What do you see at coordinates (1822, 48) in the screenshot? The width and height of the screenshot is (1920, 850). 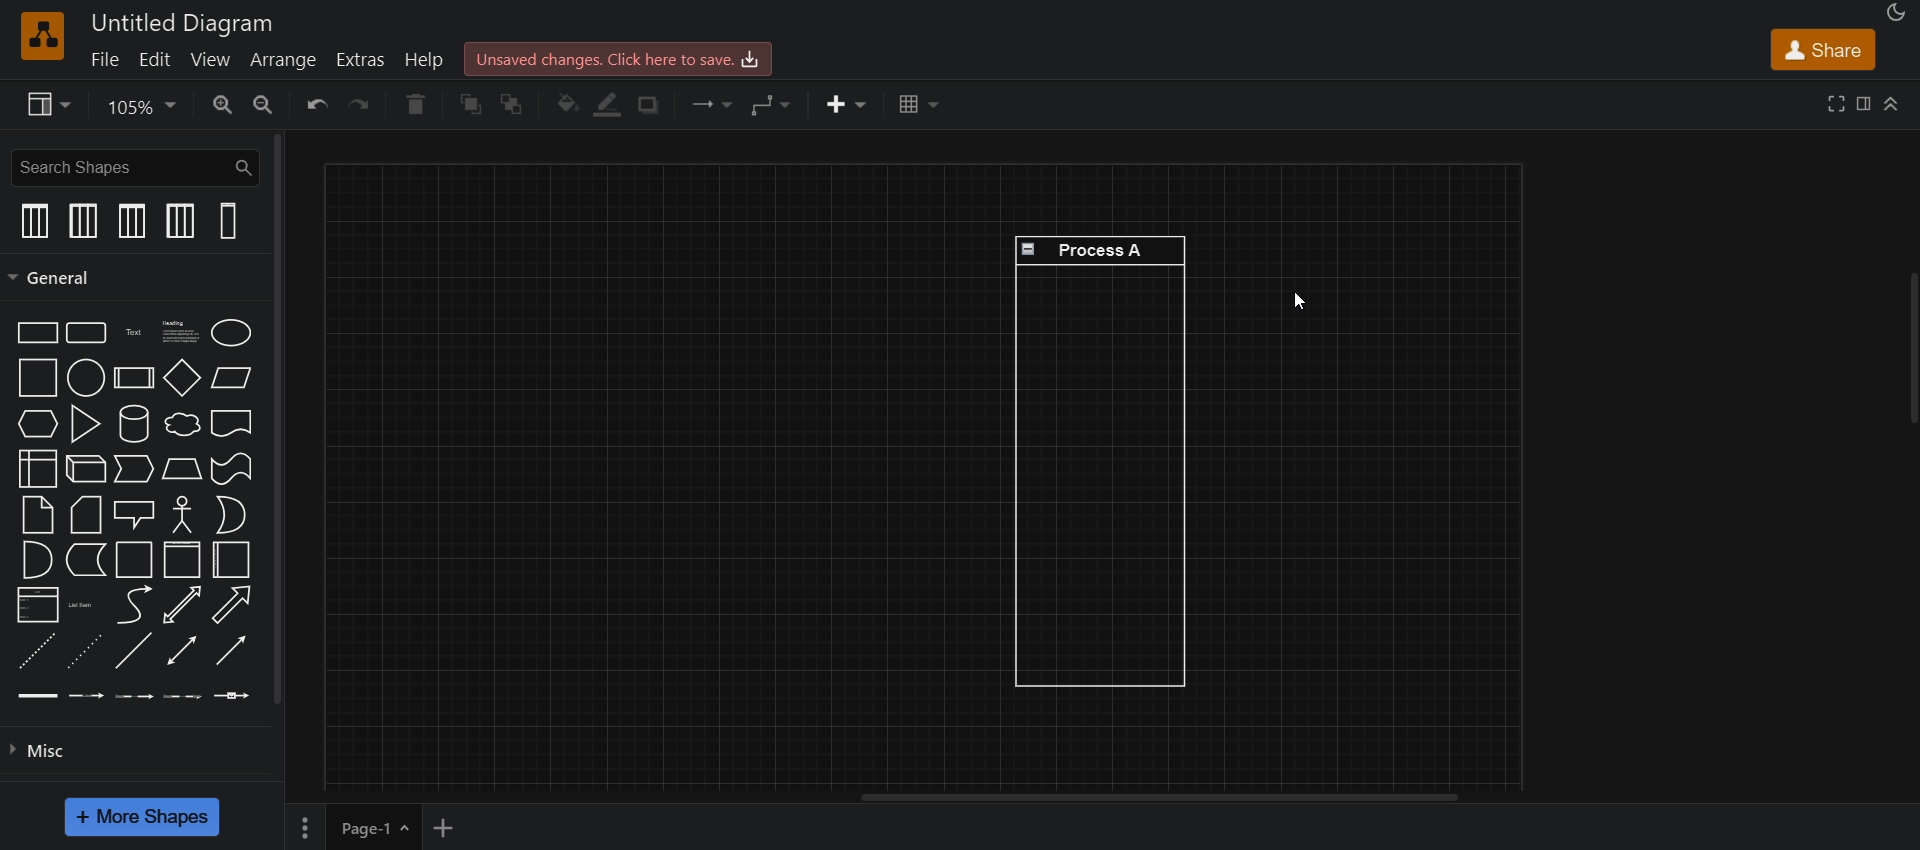 I see `share` at bounding box center [1822, 48].